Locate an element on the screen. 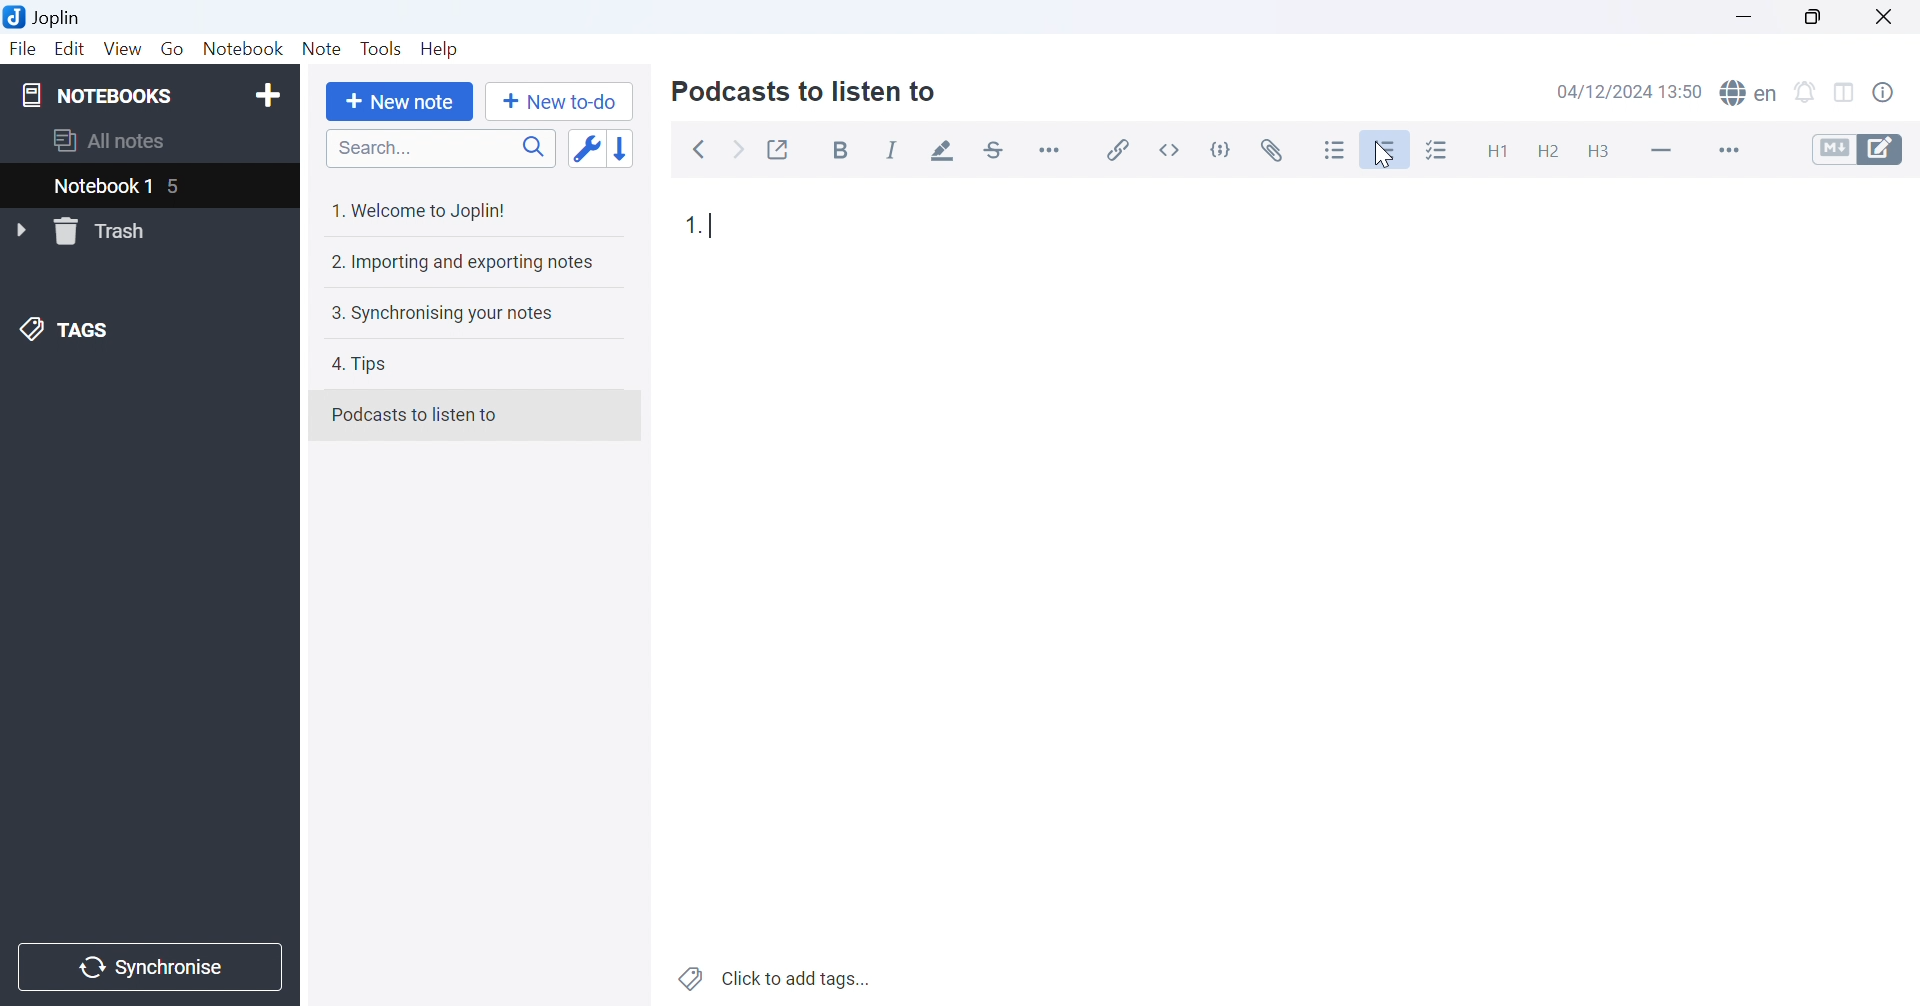 The width and height of the screenshot is (1920, 1006). spell checker is located at coordinates (1754, 94).